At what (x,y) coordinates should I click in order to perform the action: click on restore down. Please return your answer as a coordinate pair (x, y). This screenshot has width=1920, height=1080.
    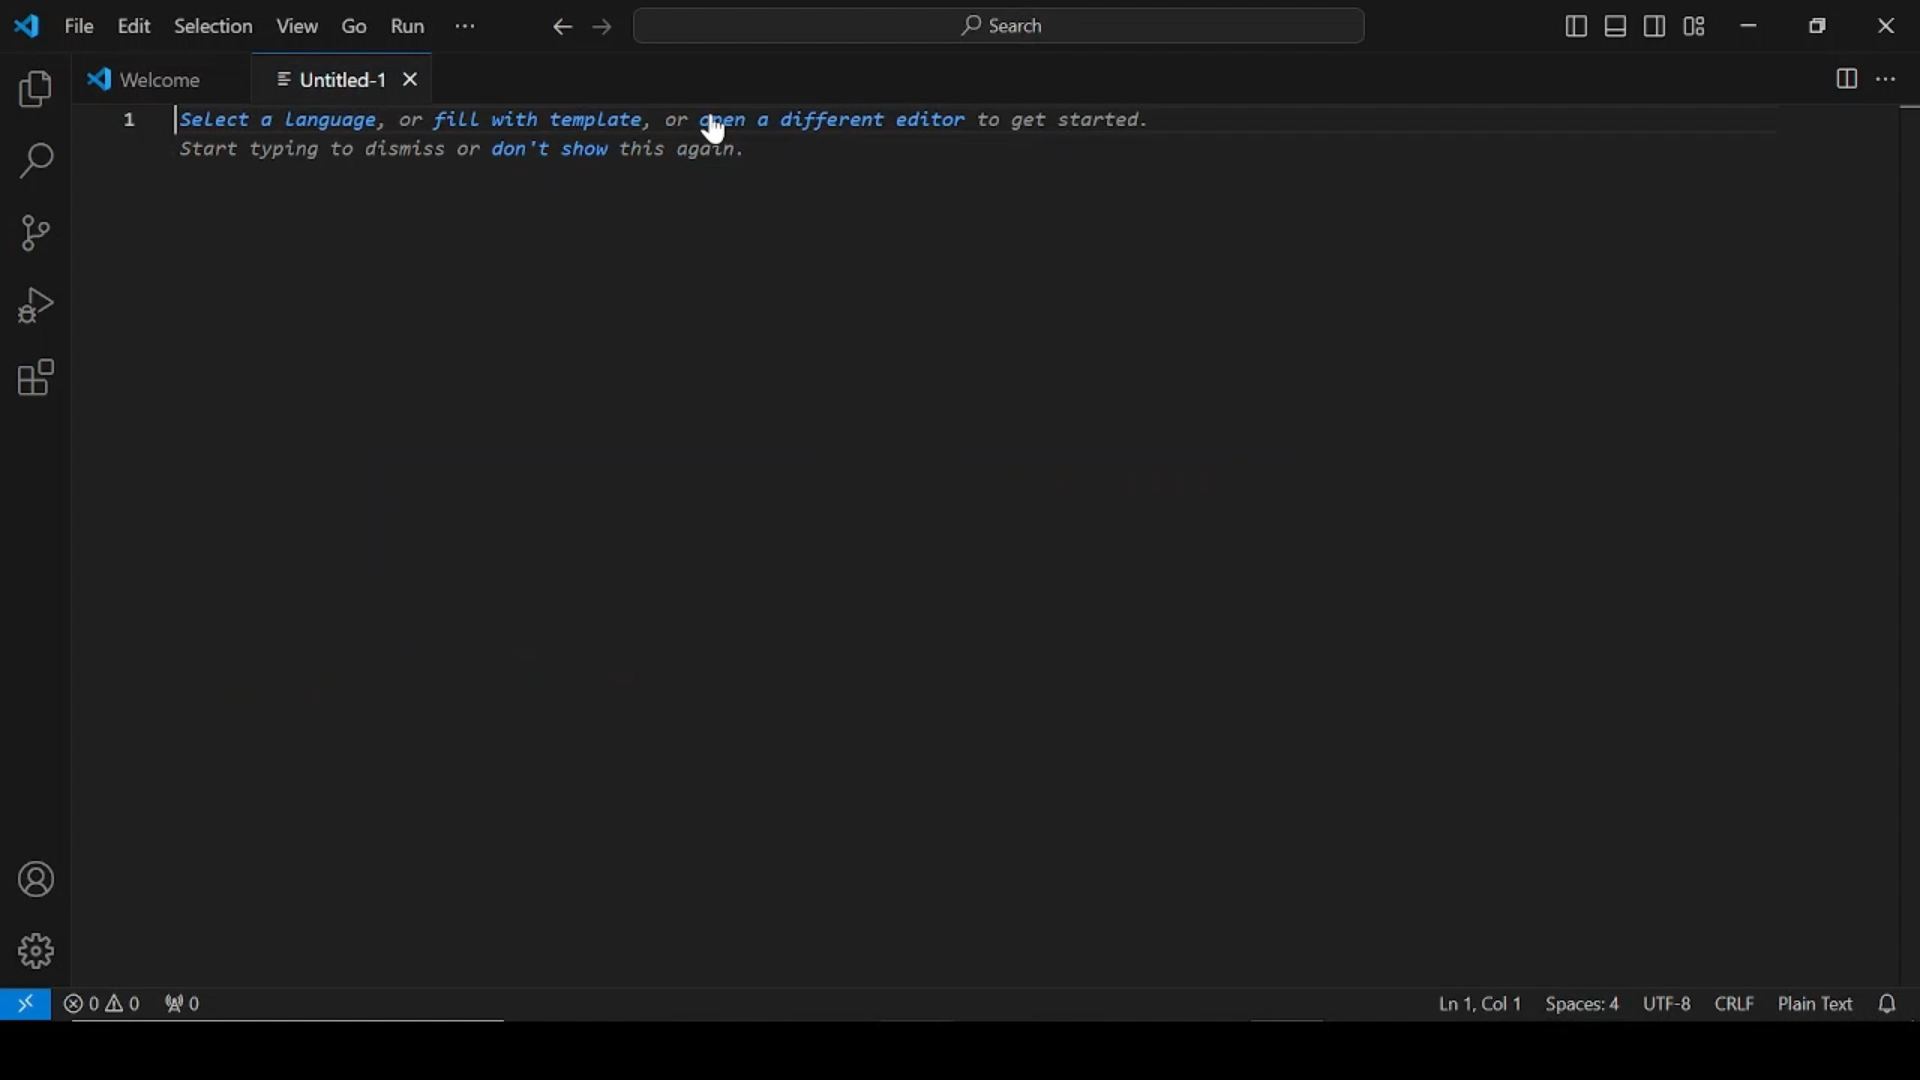
    Looking at the image, I should click on (1817, 25).